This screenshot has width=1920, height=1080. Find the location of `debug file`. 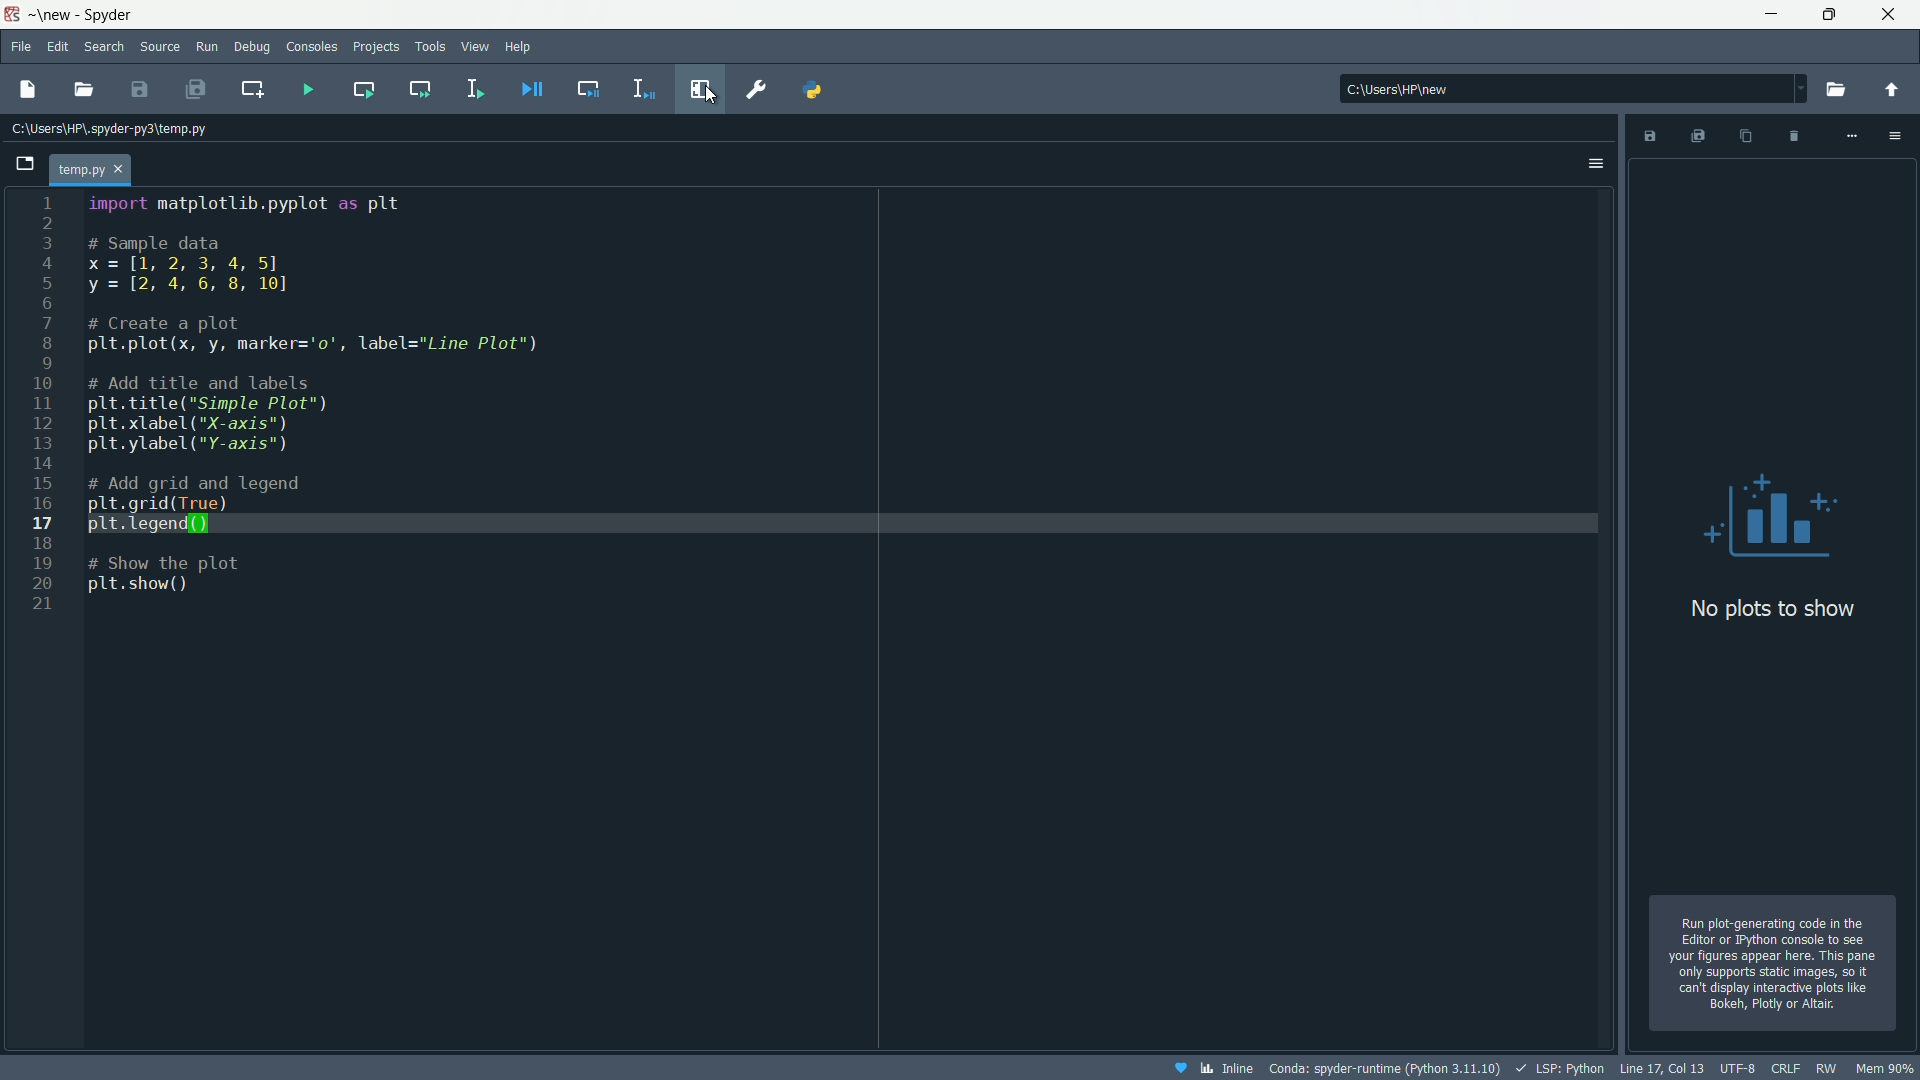

debug file is located at coordinates (535, 89).